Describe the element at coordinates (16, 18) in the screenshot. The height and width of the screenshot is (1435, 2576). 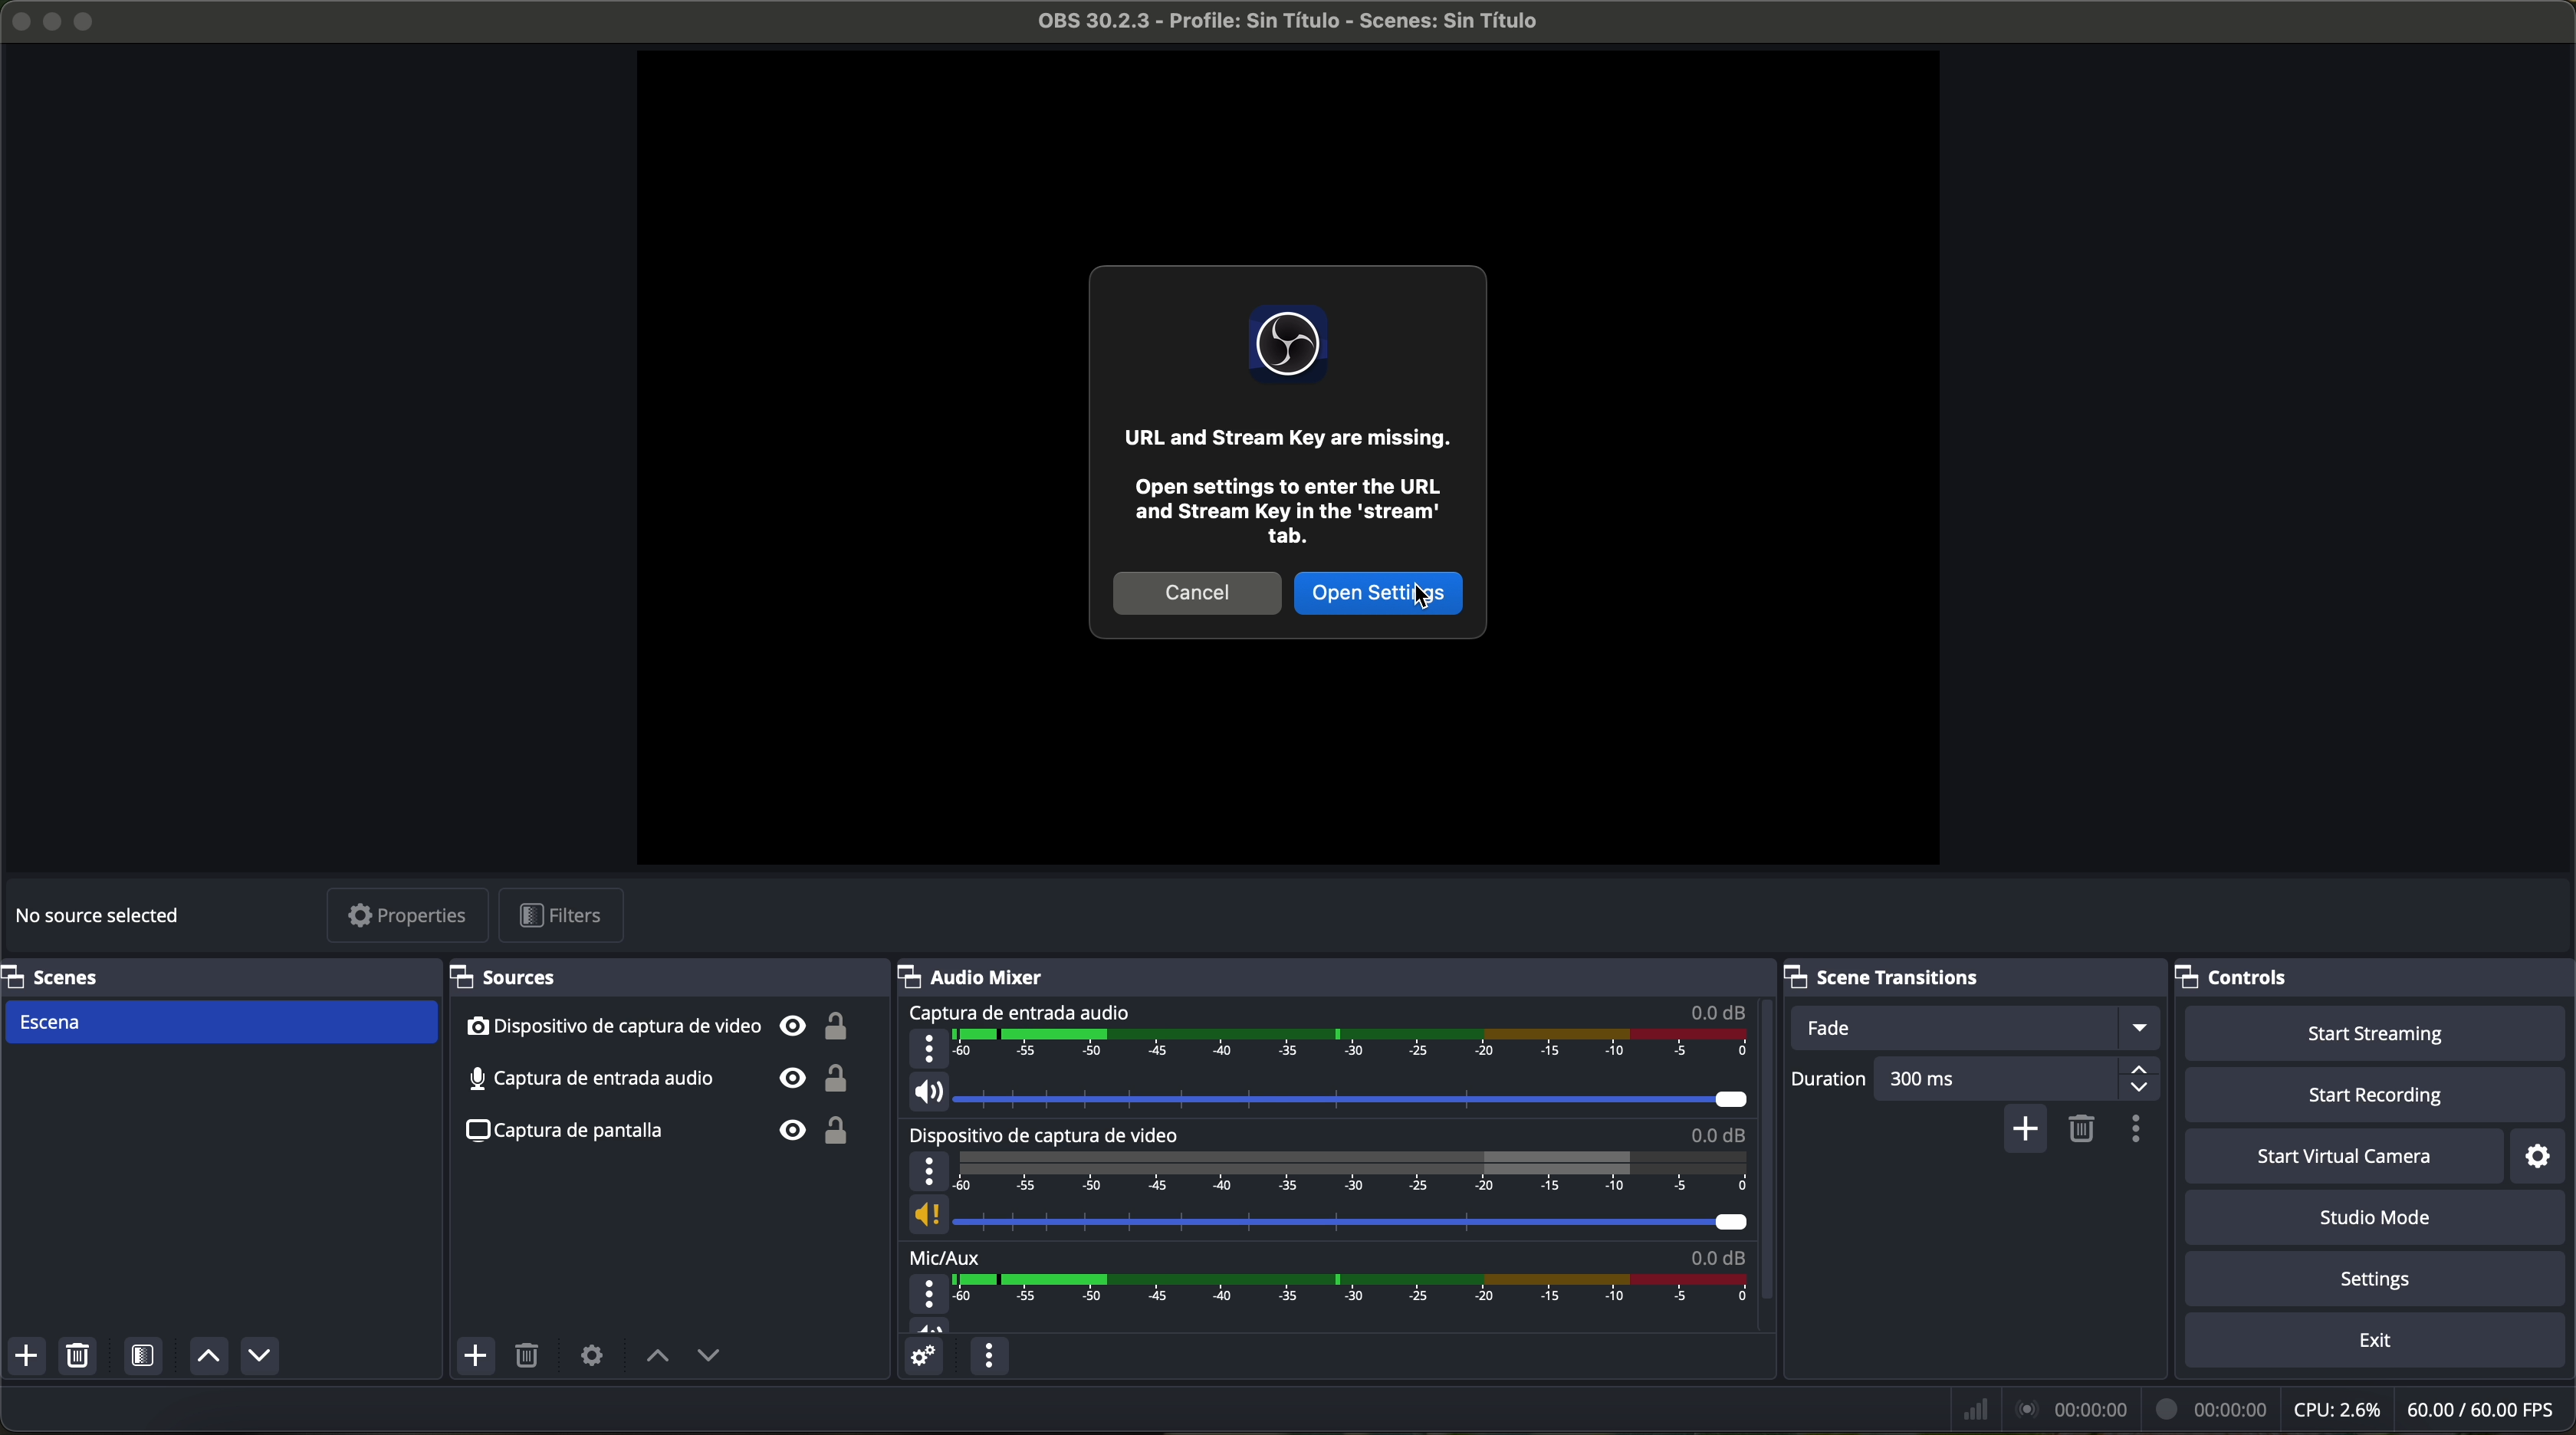
I see `close program` at that location.